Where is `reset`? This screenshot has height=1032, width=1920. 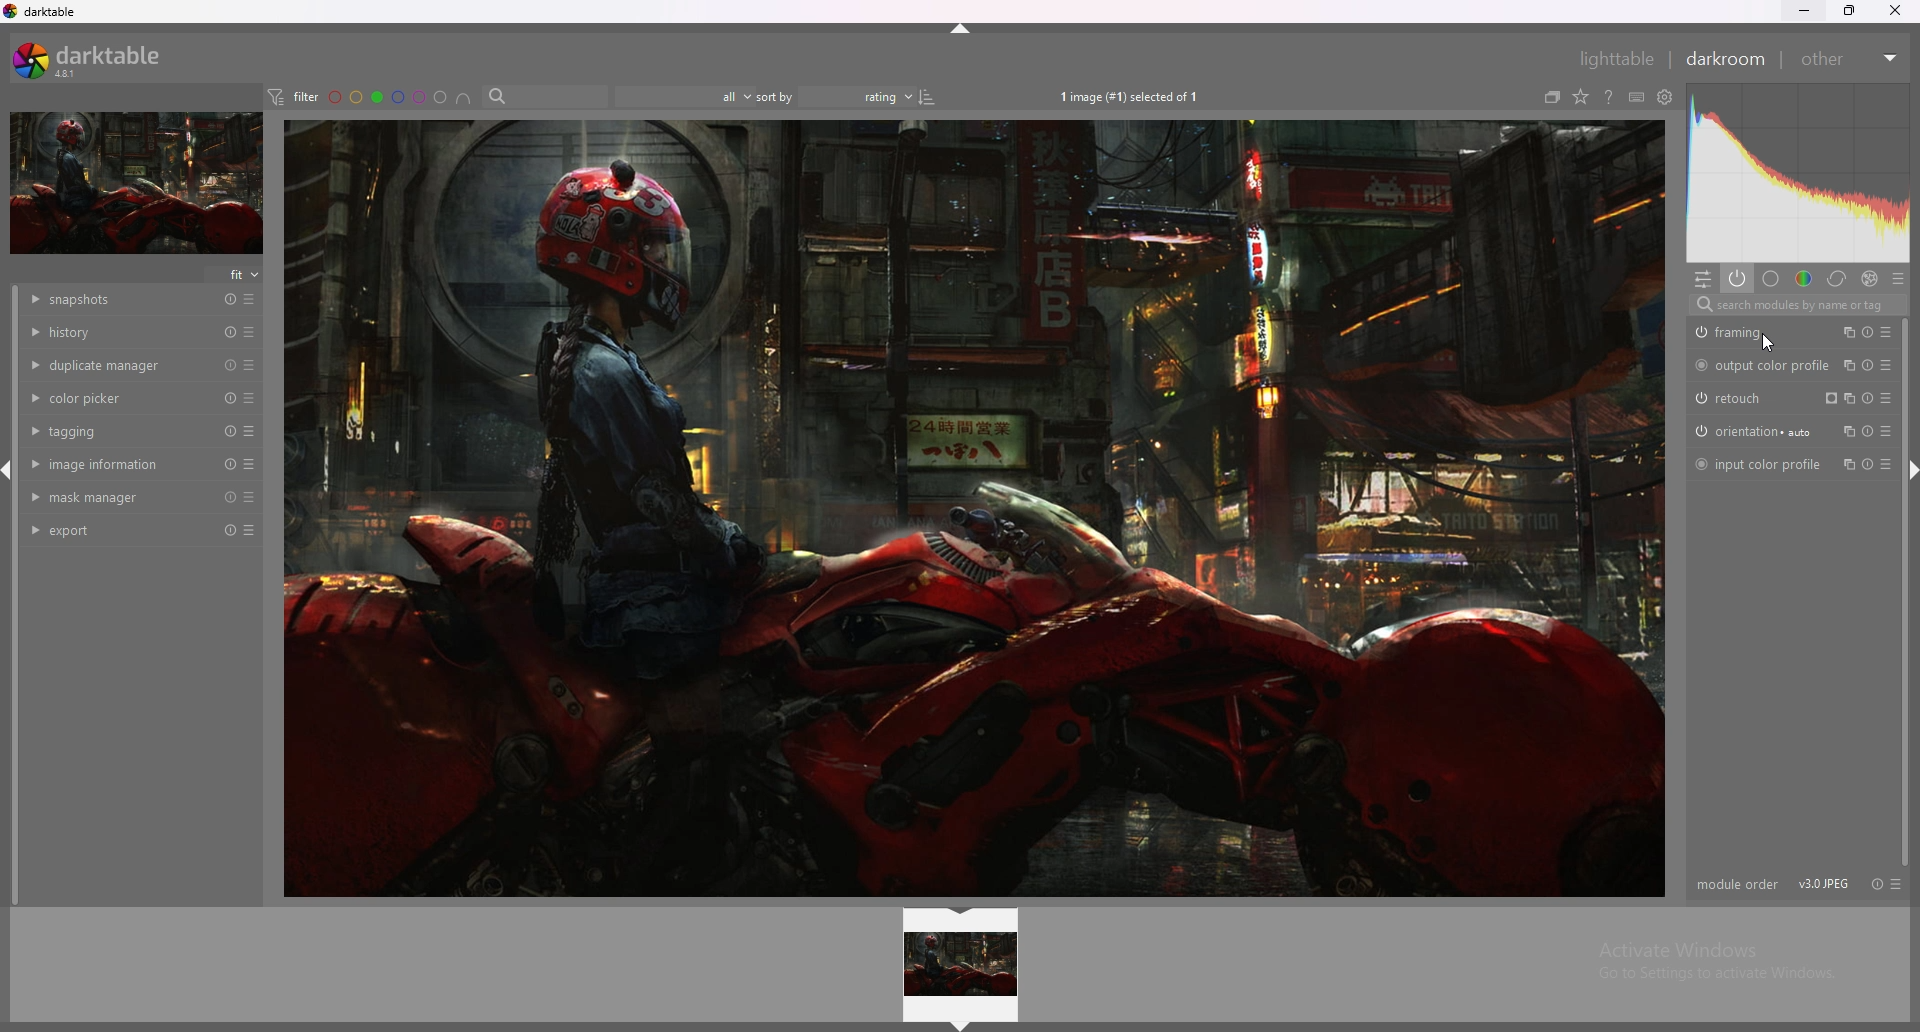 reset is located at coordinates (230, 497).